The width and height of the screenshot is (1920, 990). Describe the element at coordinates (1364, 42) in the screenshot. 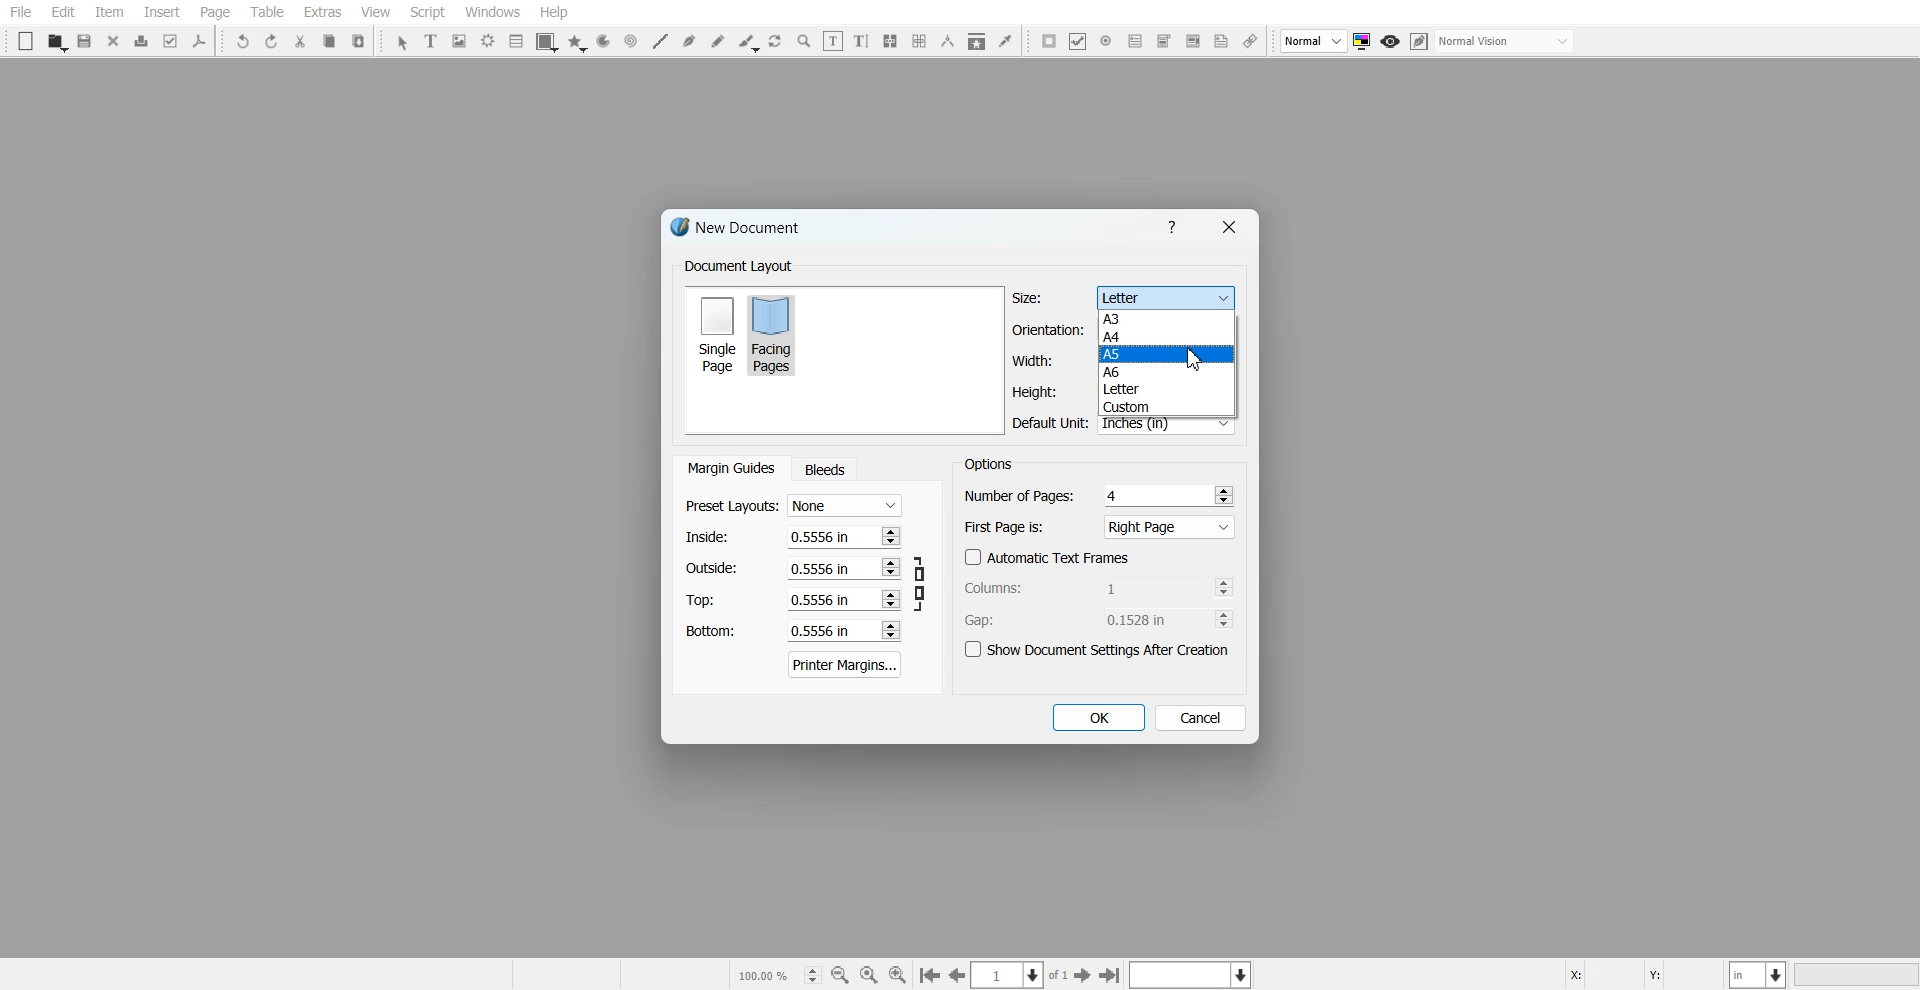

I see `Toggle color ` at that location.